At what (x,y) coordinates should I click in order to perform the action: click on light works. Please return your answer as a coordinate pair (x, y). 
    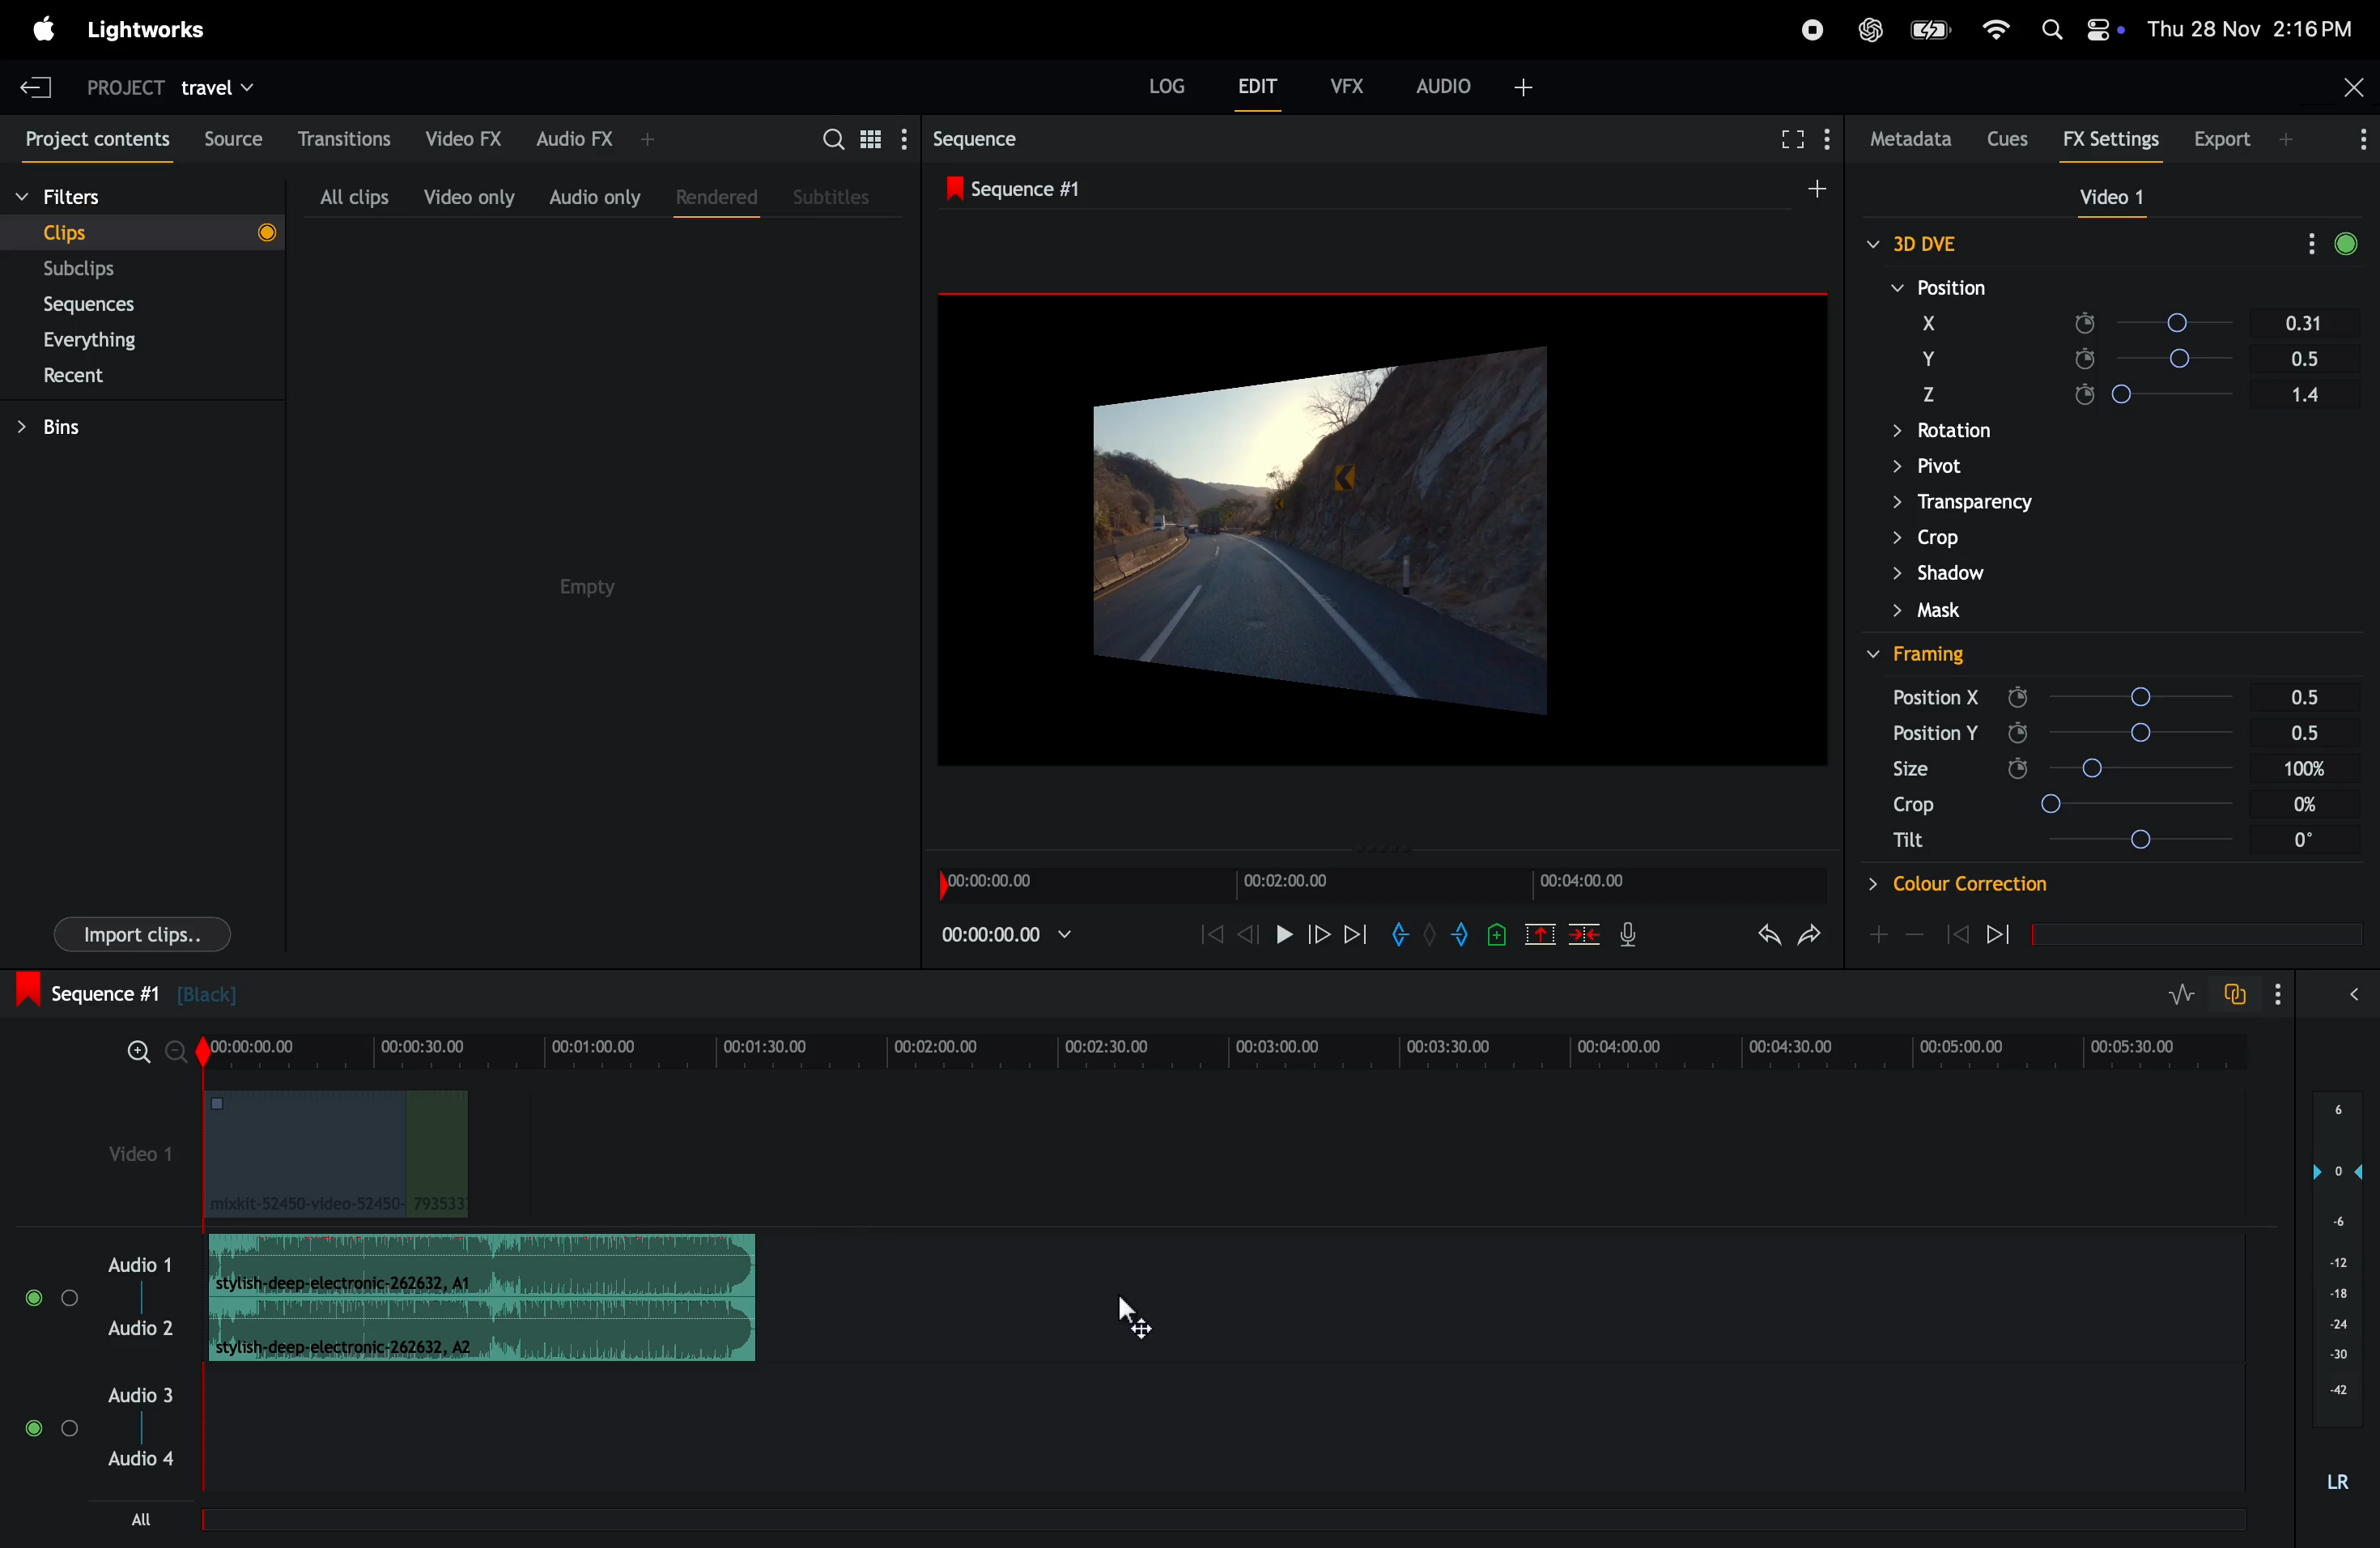
    Looking at the image, I should click on (158, 27).